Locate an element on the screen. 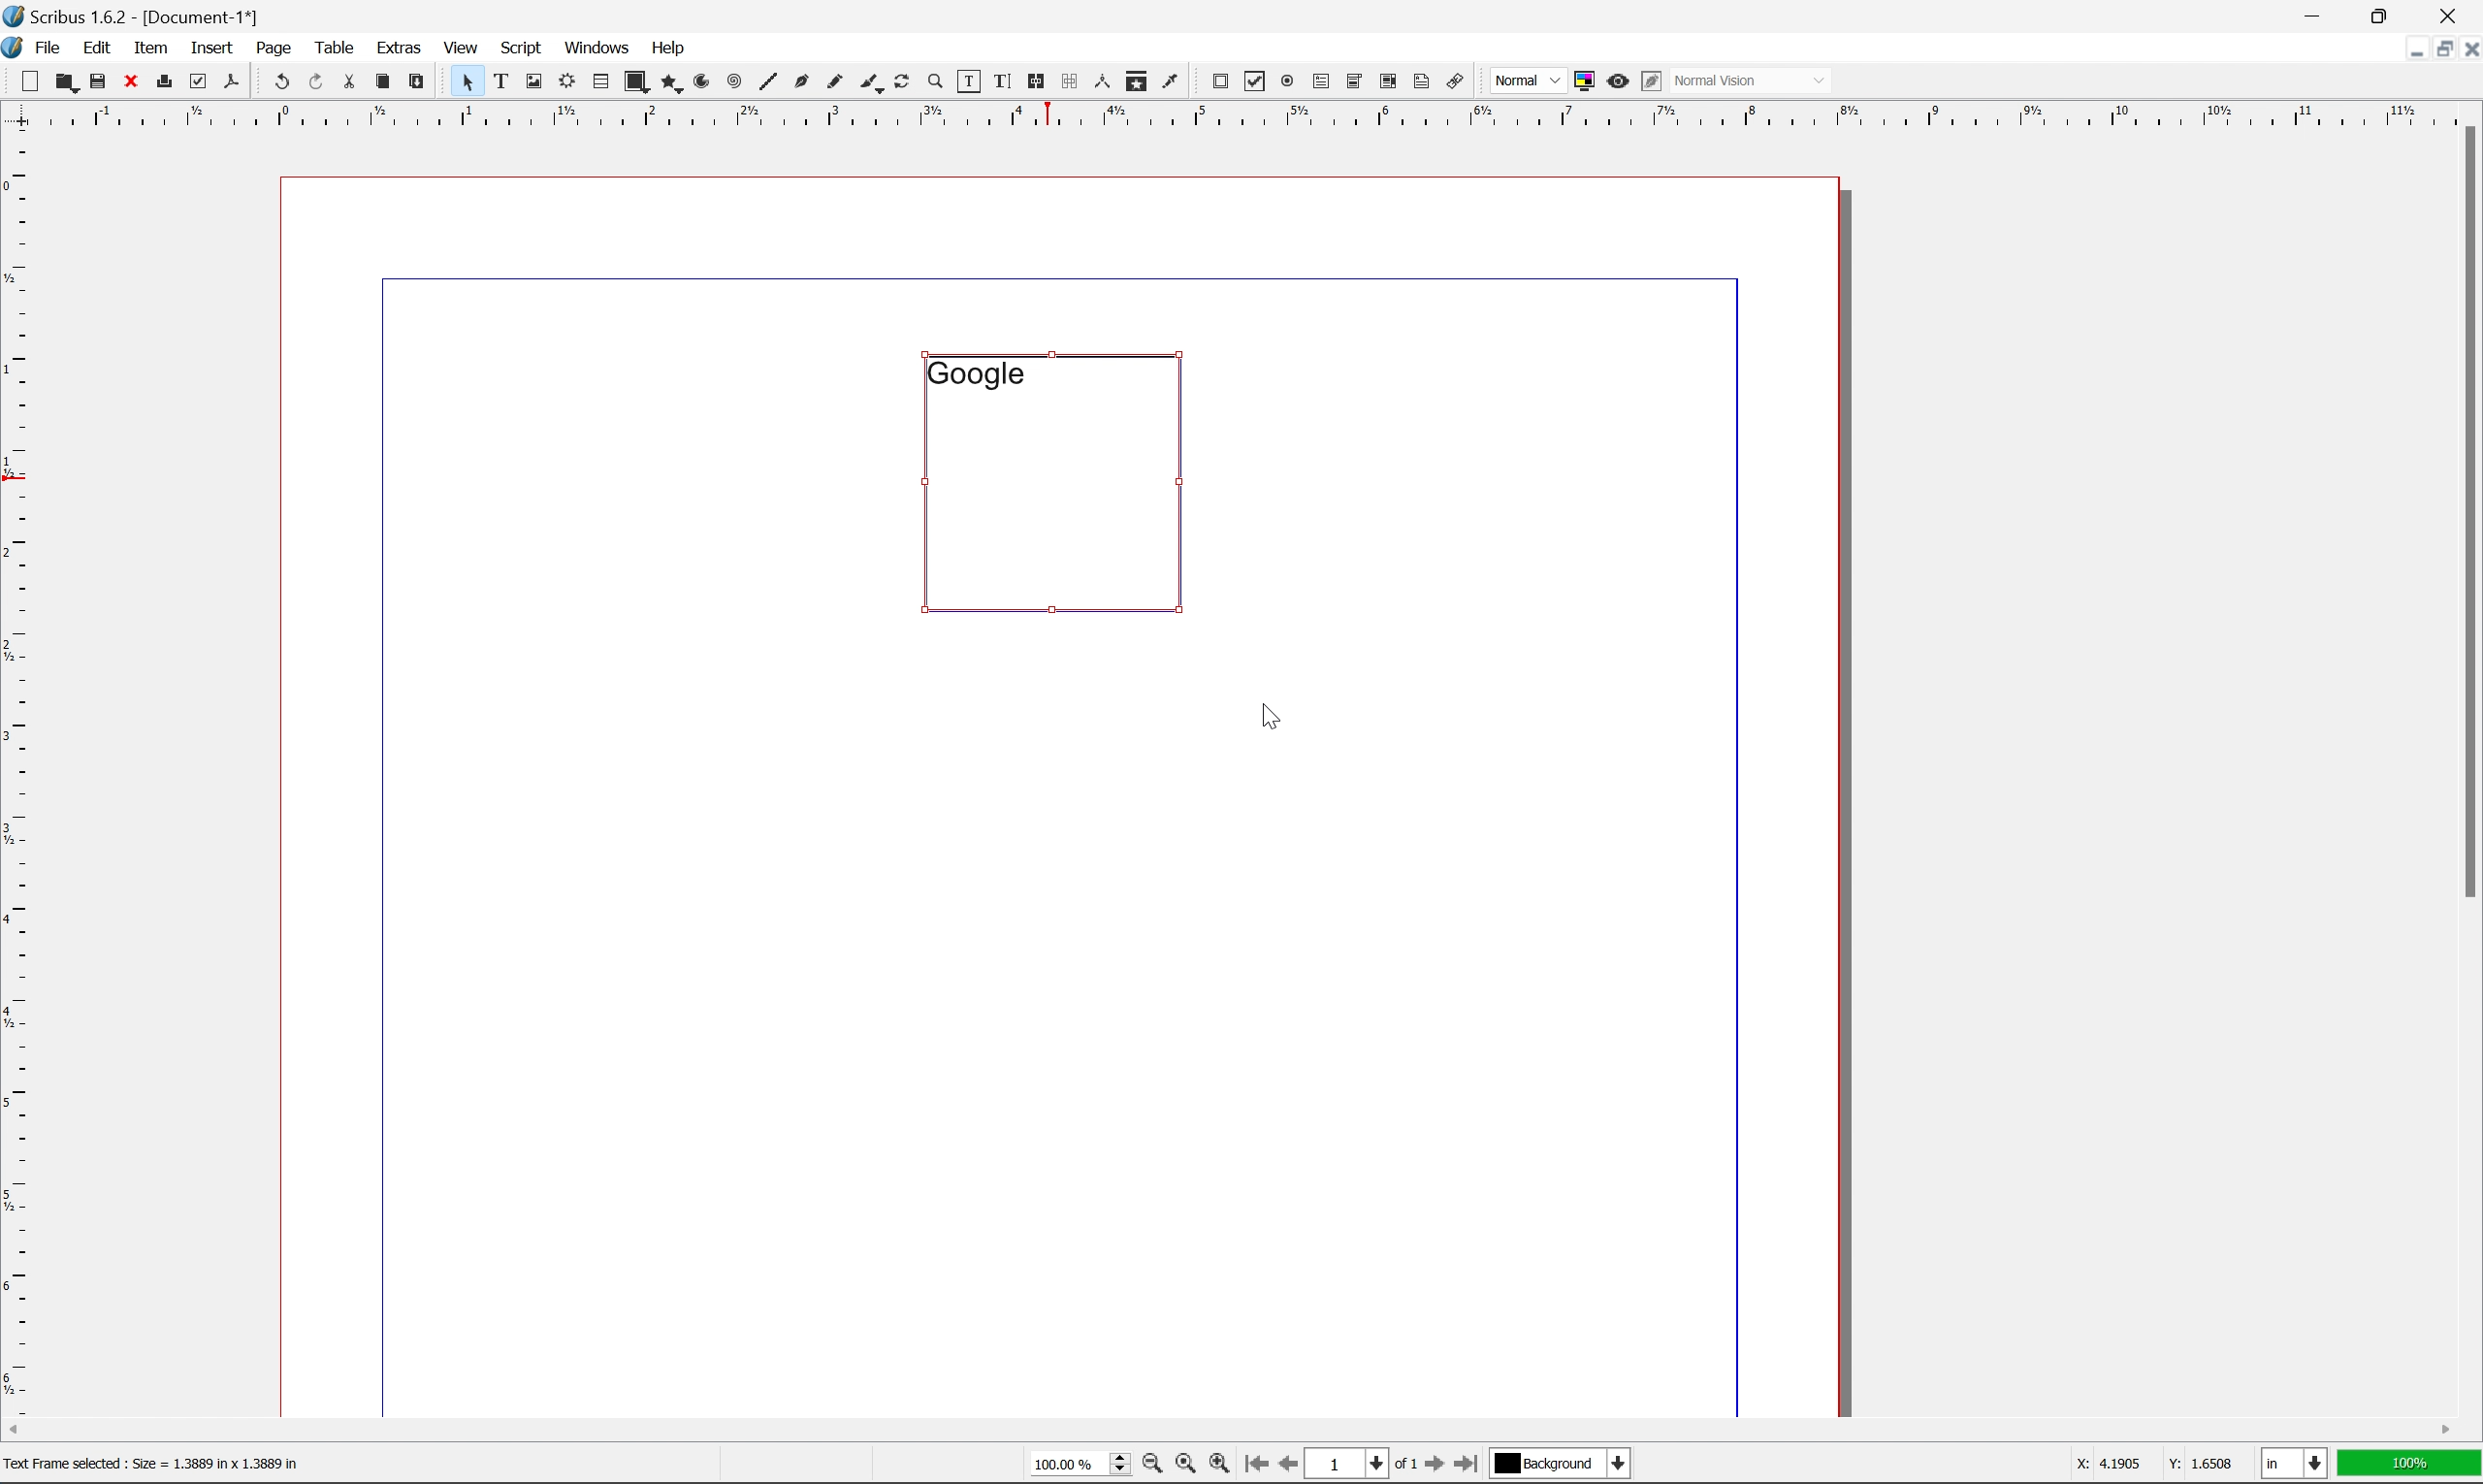 The image size is (2483, 1484). help is located at coordinates (667, 48).